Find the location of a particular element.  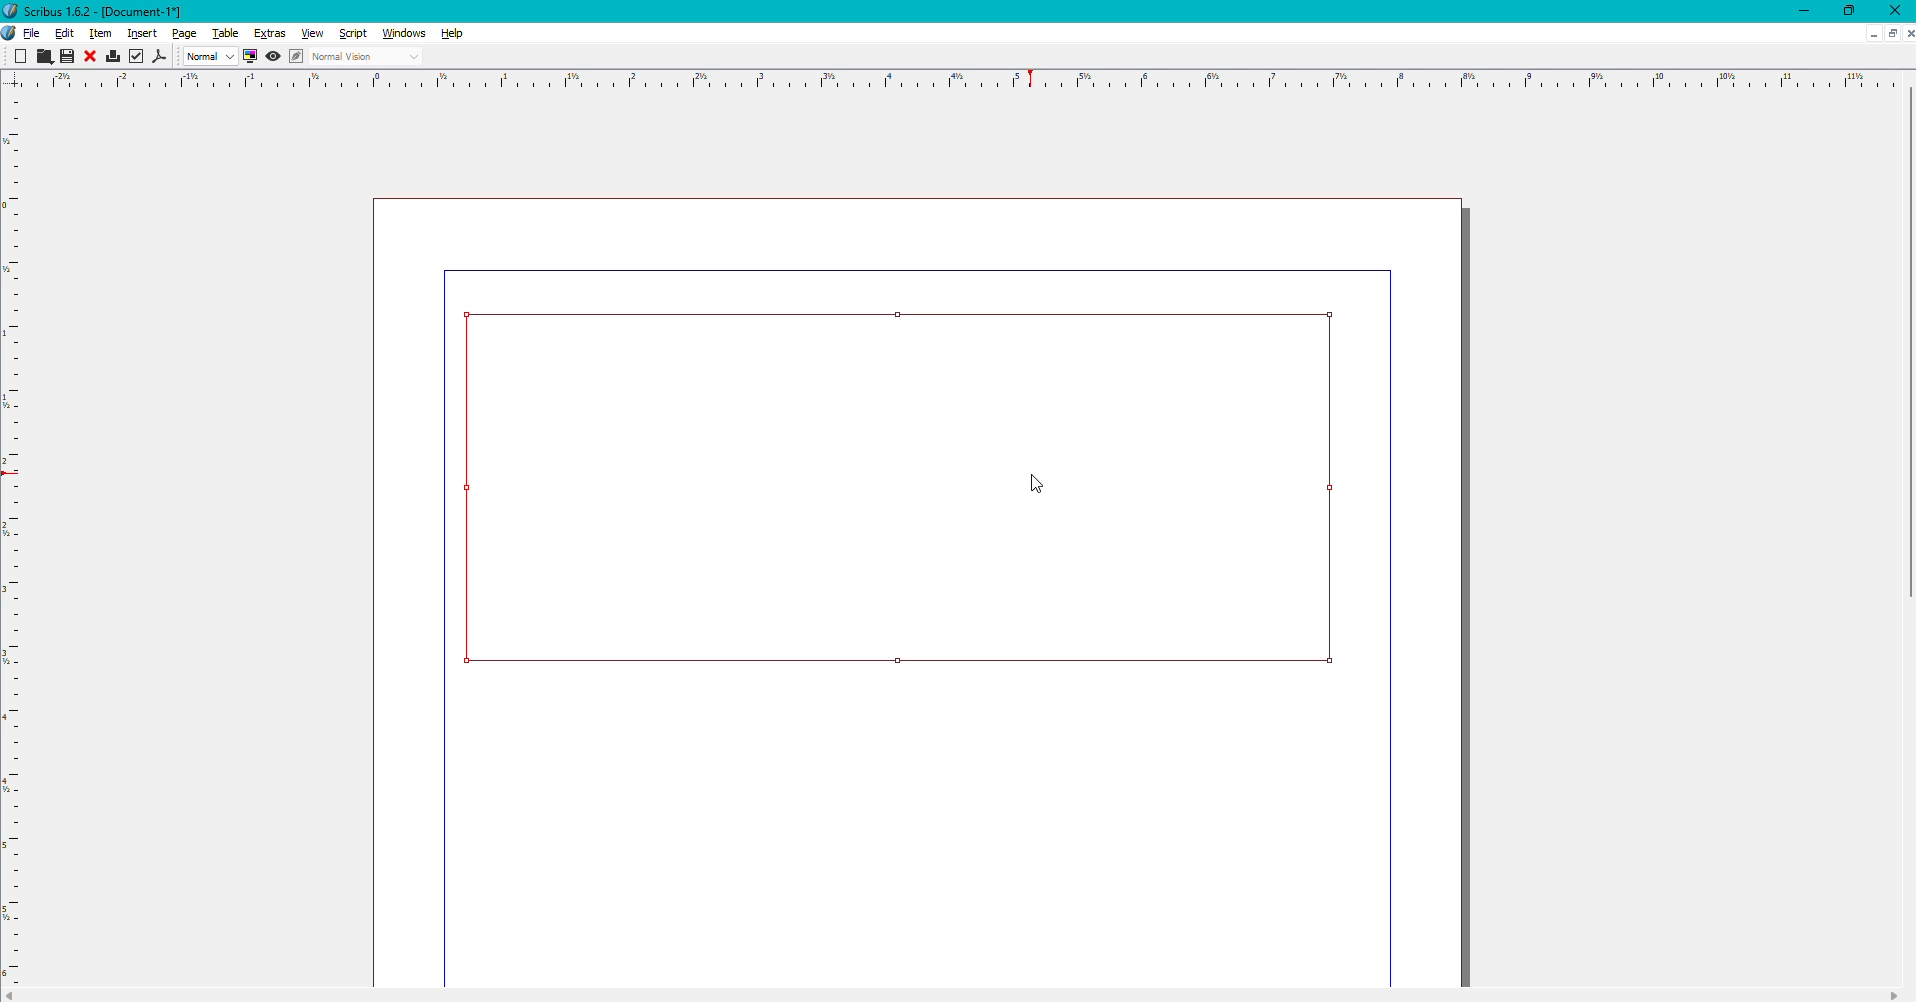

Page is located at coordinates (187, 32).